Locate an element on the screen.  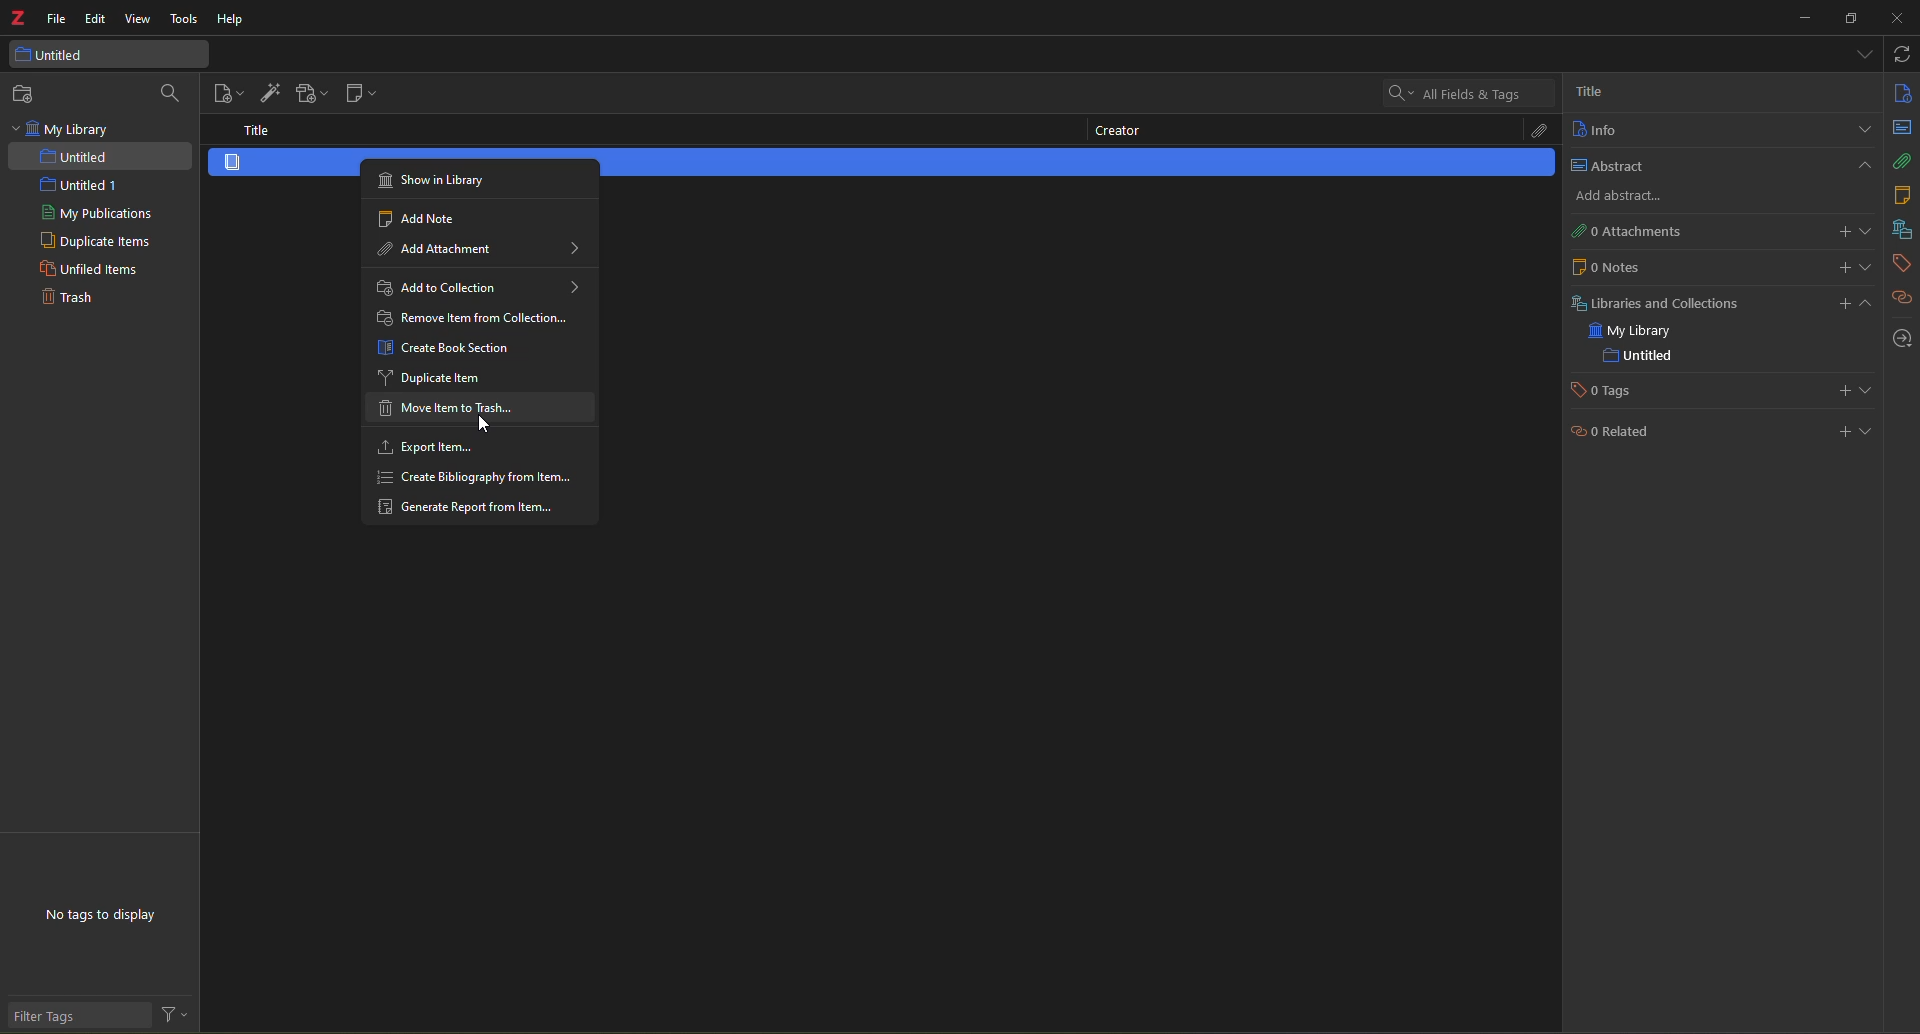
new item is located at coordinates (229, 93).